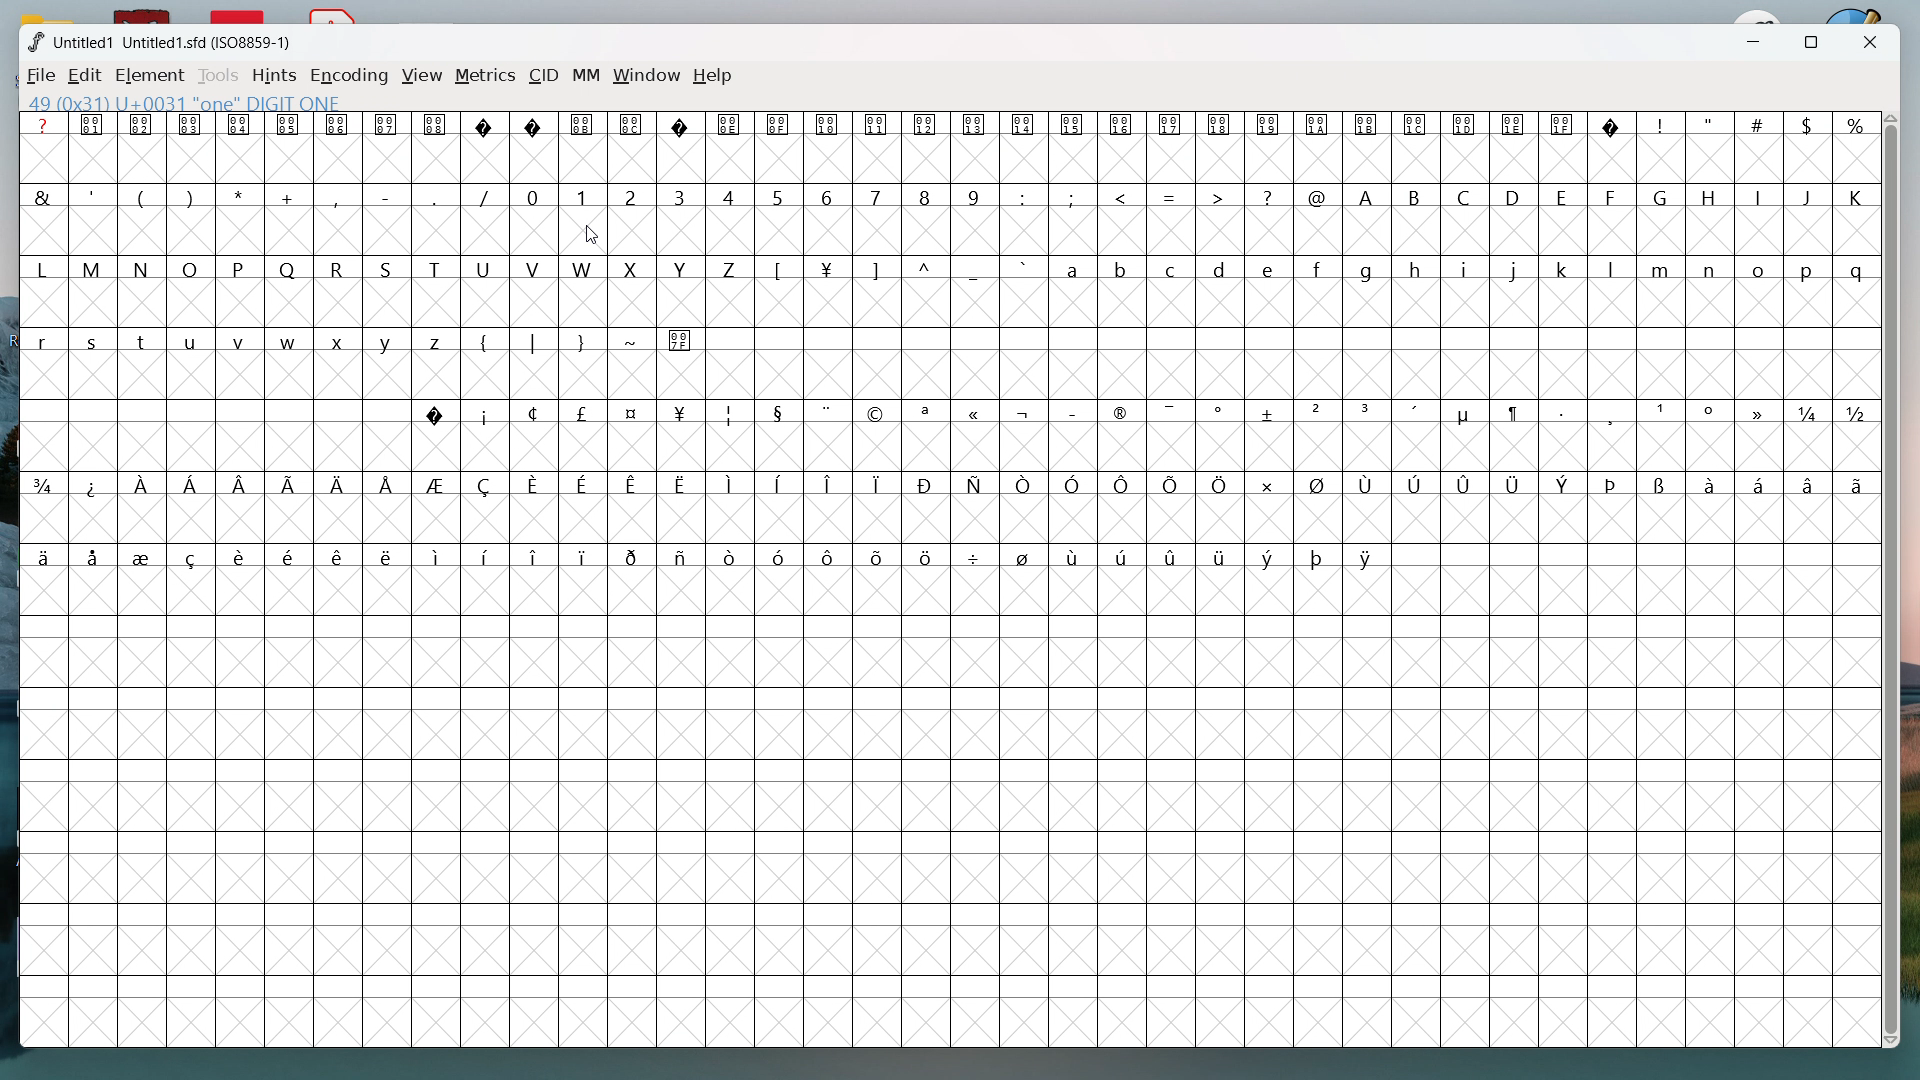 The image size is (1920, 1080). I want to click on symbol, so click(489, 555).